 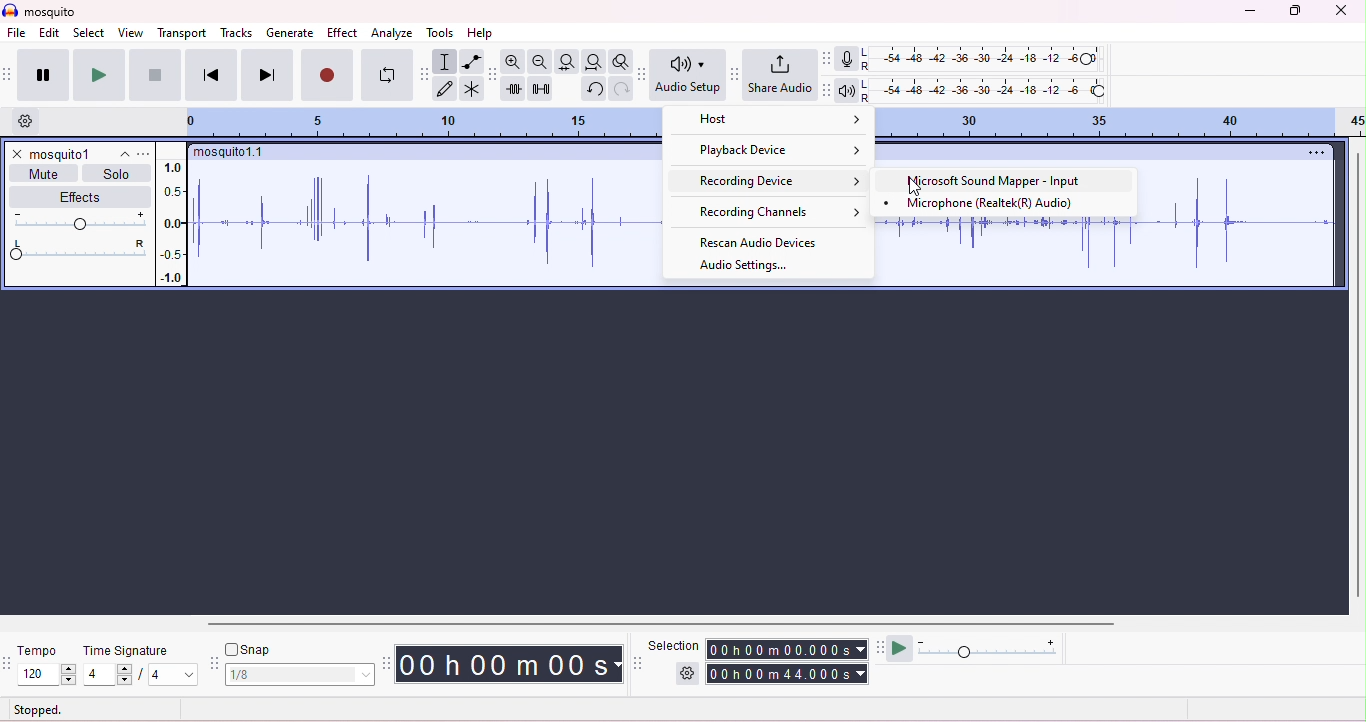 What do you see at coordinates (787, 674) in the screenshot?
I see `total time` at bounding box center [787, 674].